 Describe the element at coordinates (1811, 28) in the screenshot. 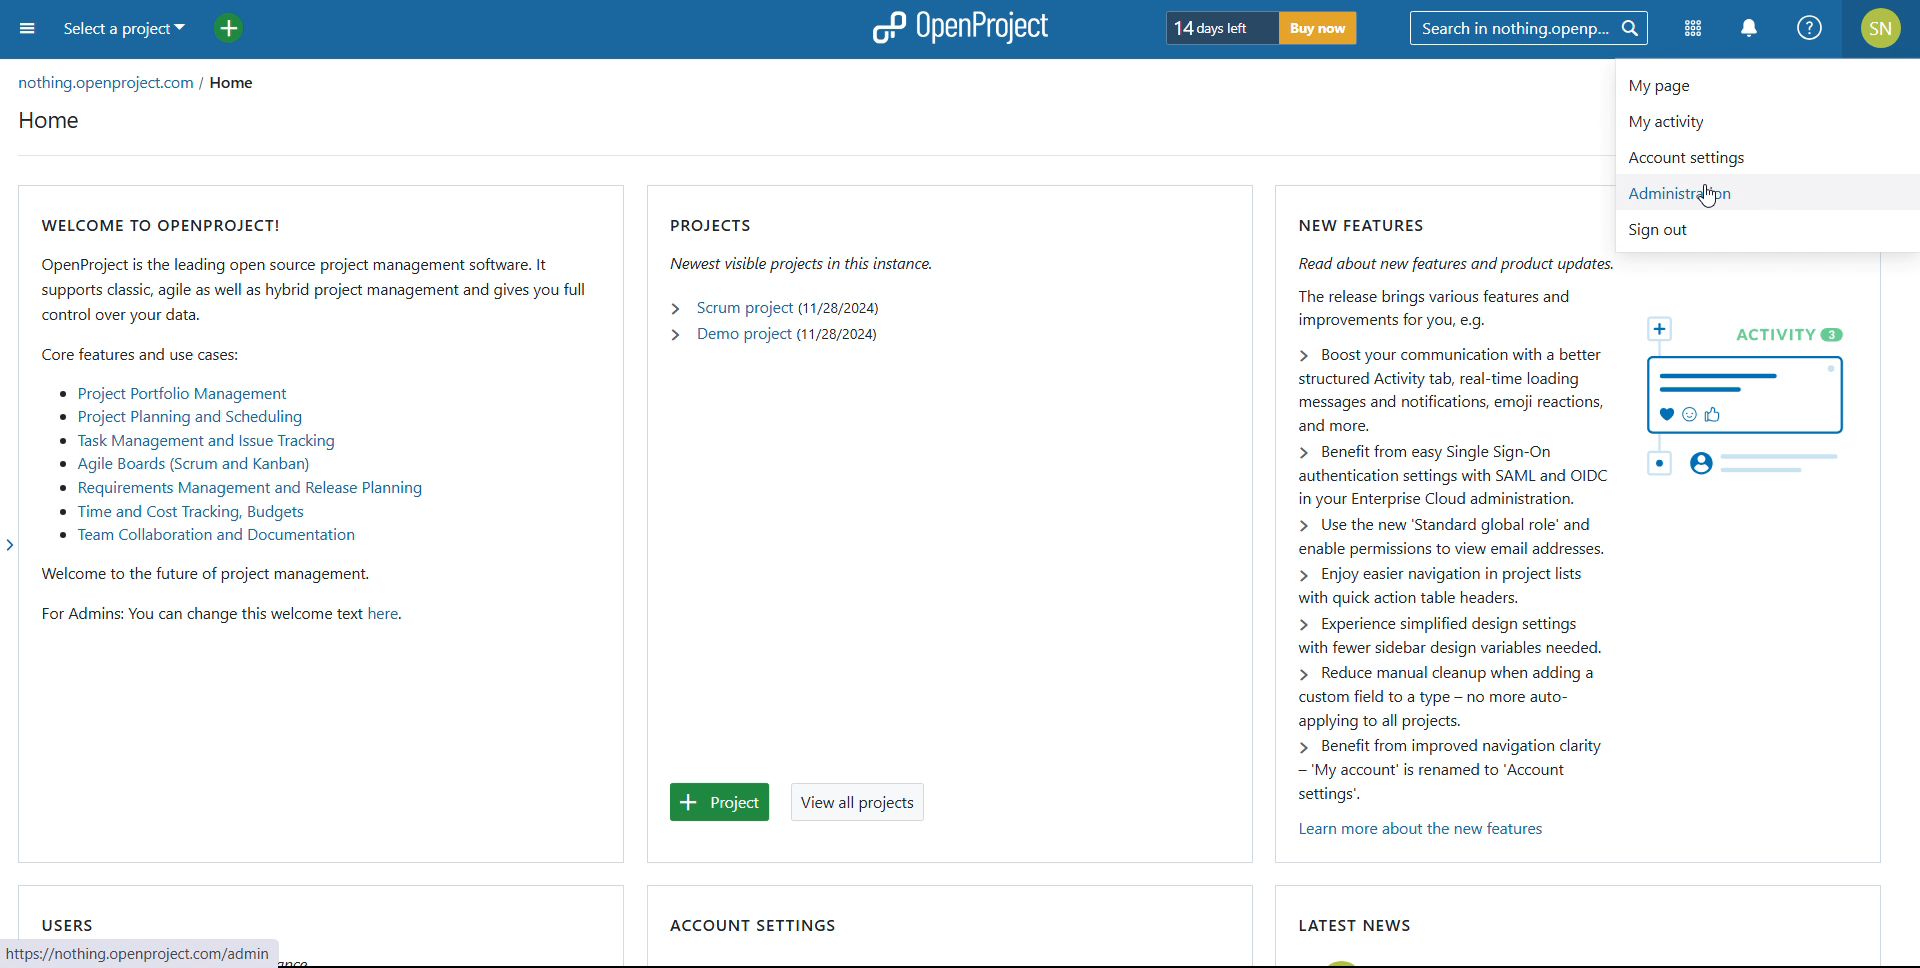

I see `help` at that location.